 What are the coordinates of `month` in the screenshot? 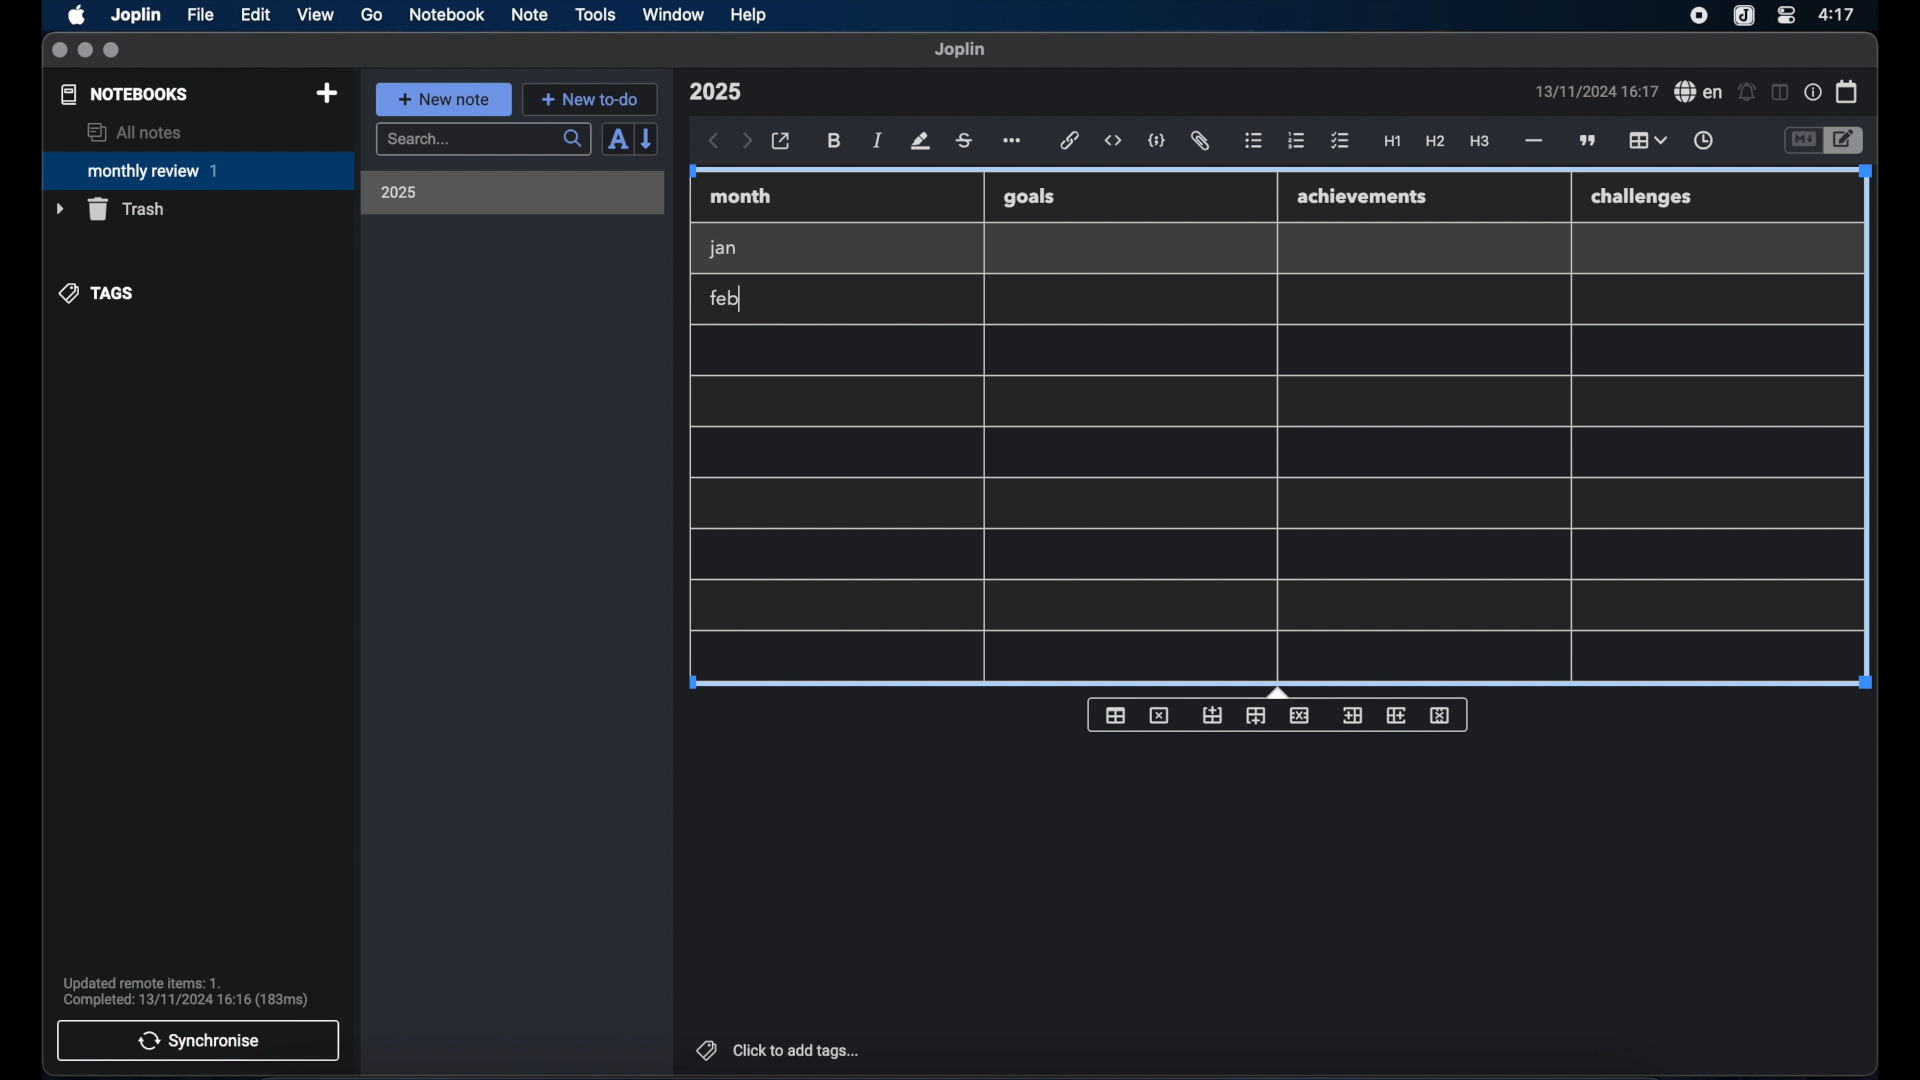 It's located at (741, 196).